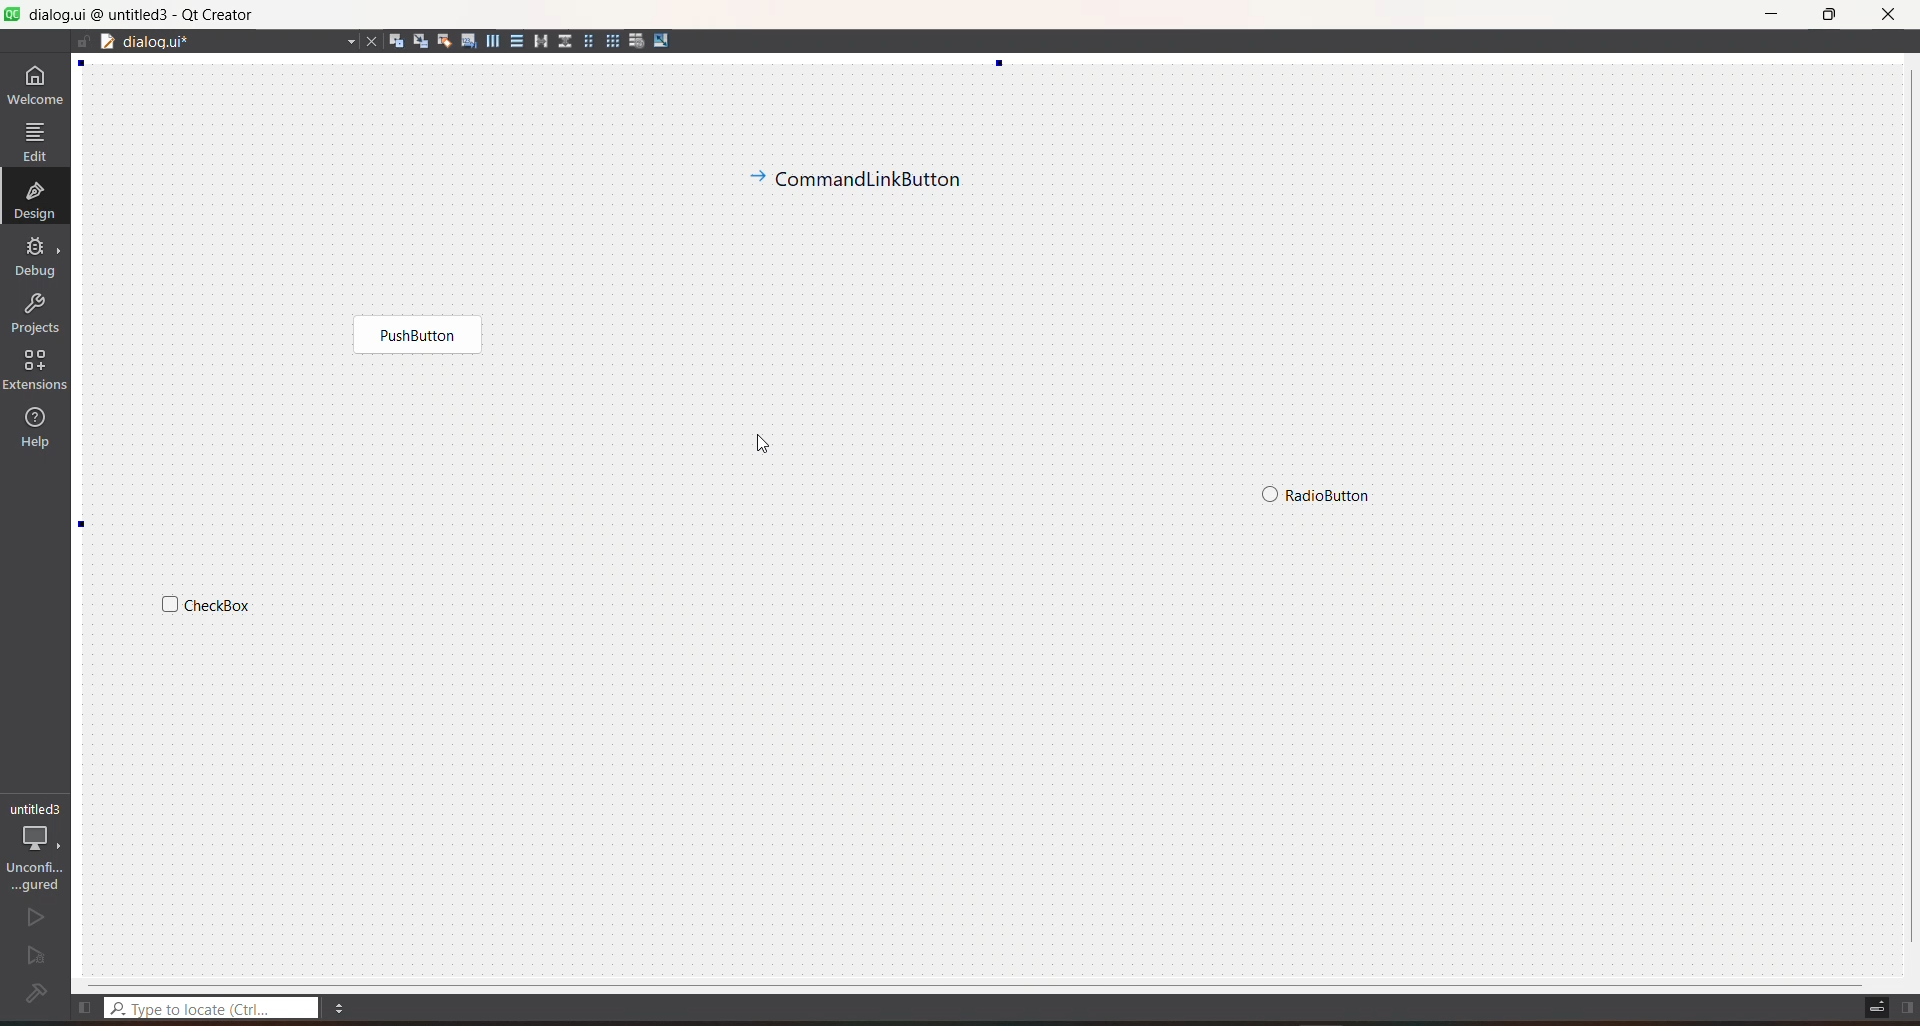 This screenshot has width=1920, height=1026. Describe the element at coordinates (537, 40) in the screenshot. I see `layout horizontal splitter` at that location.